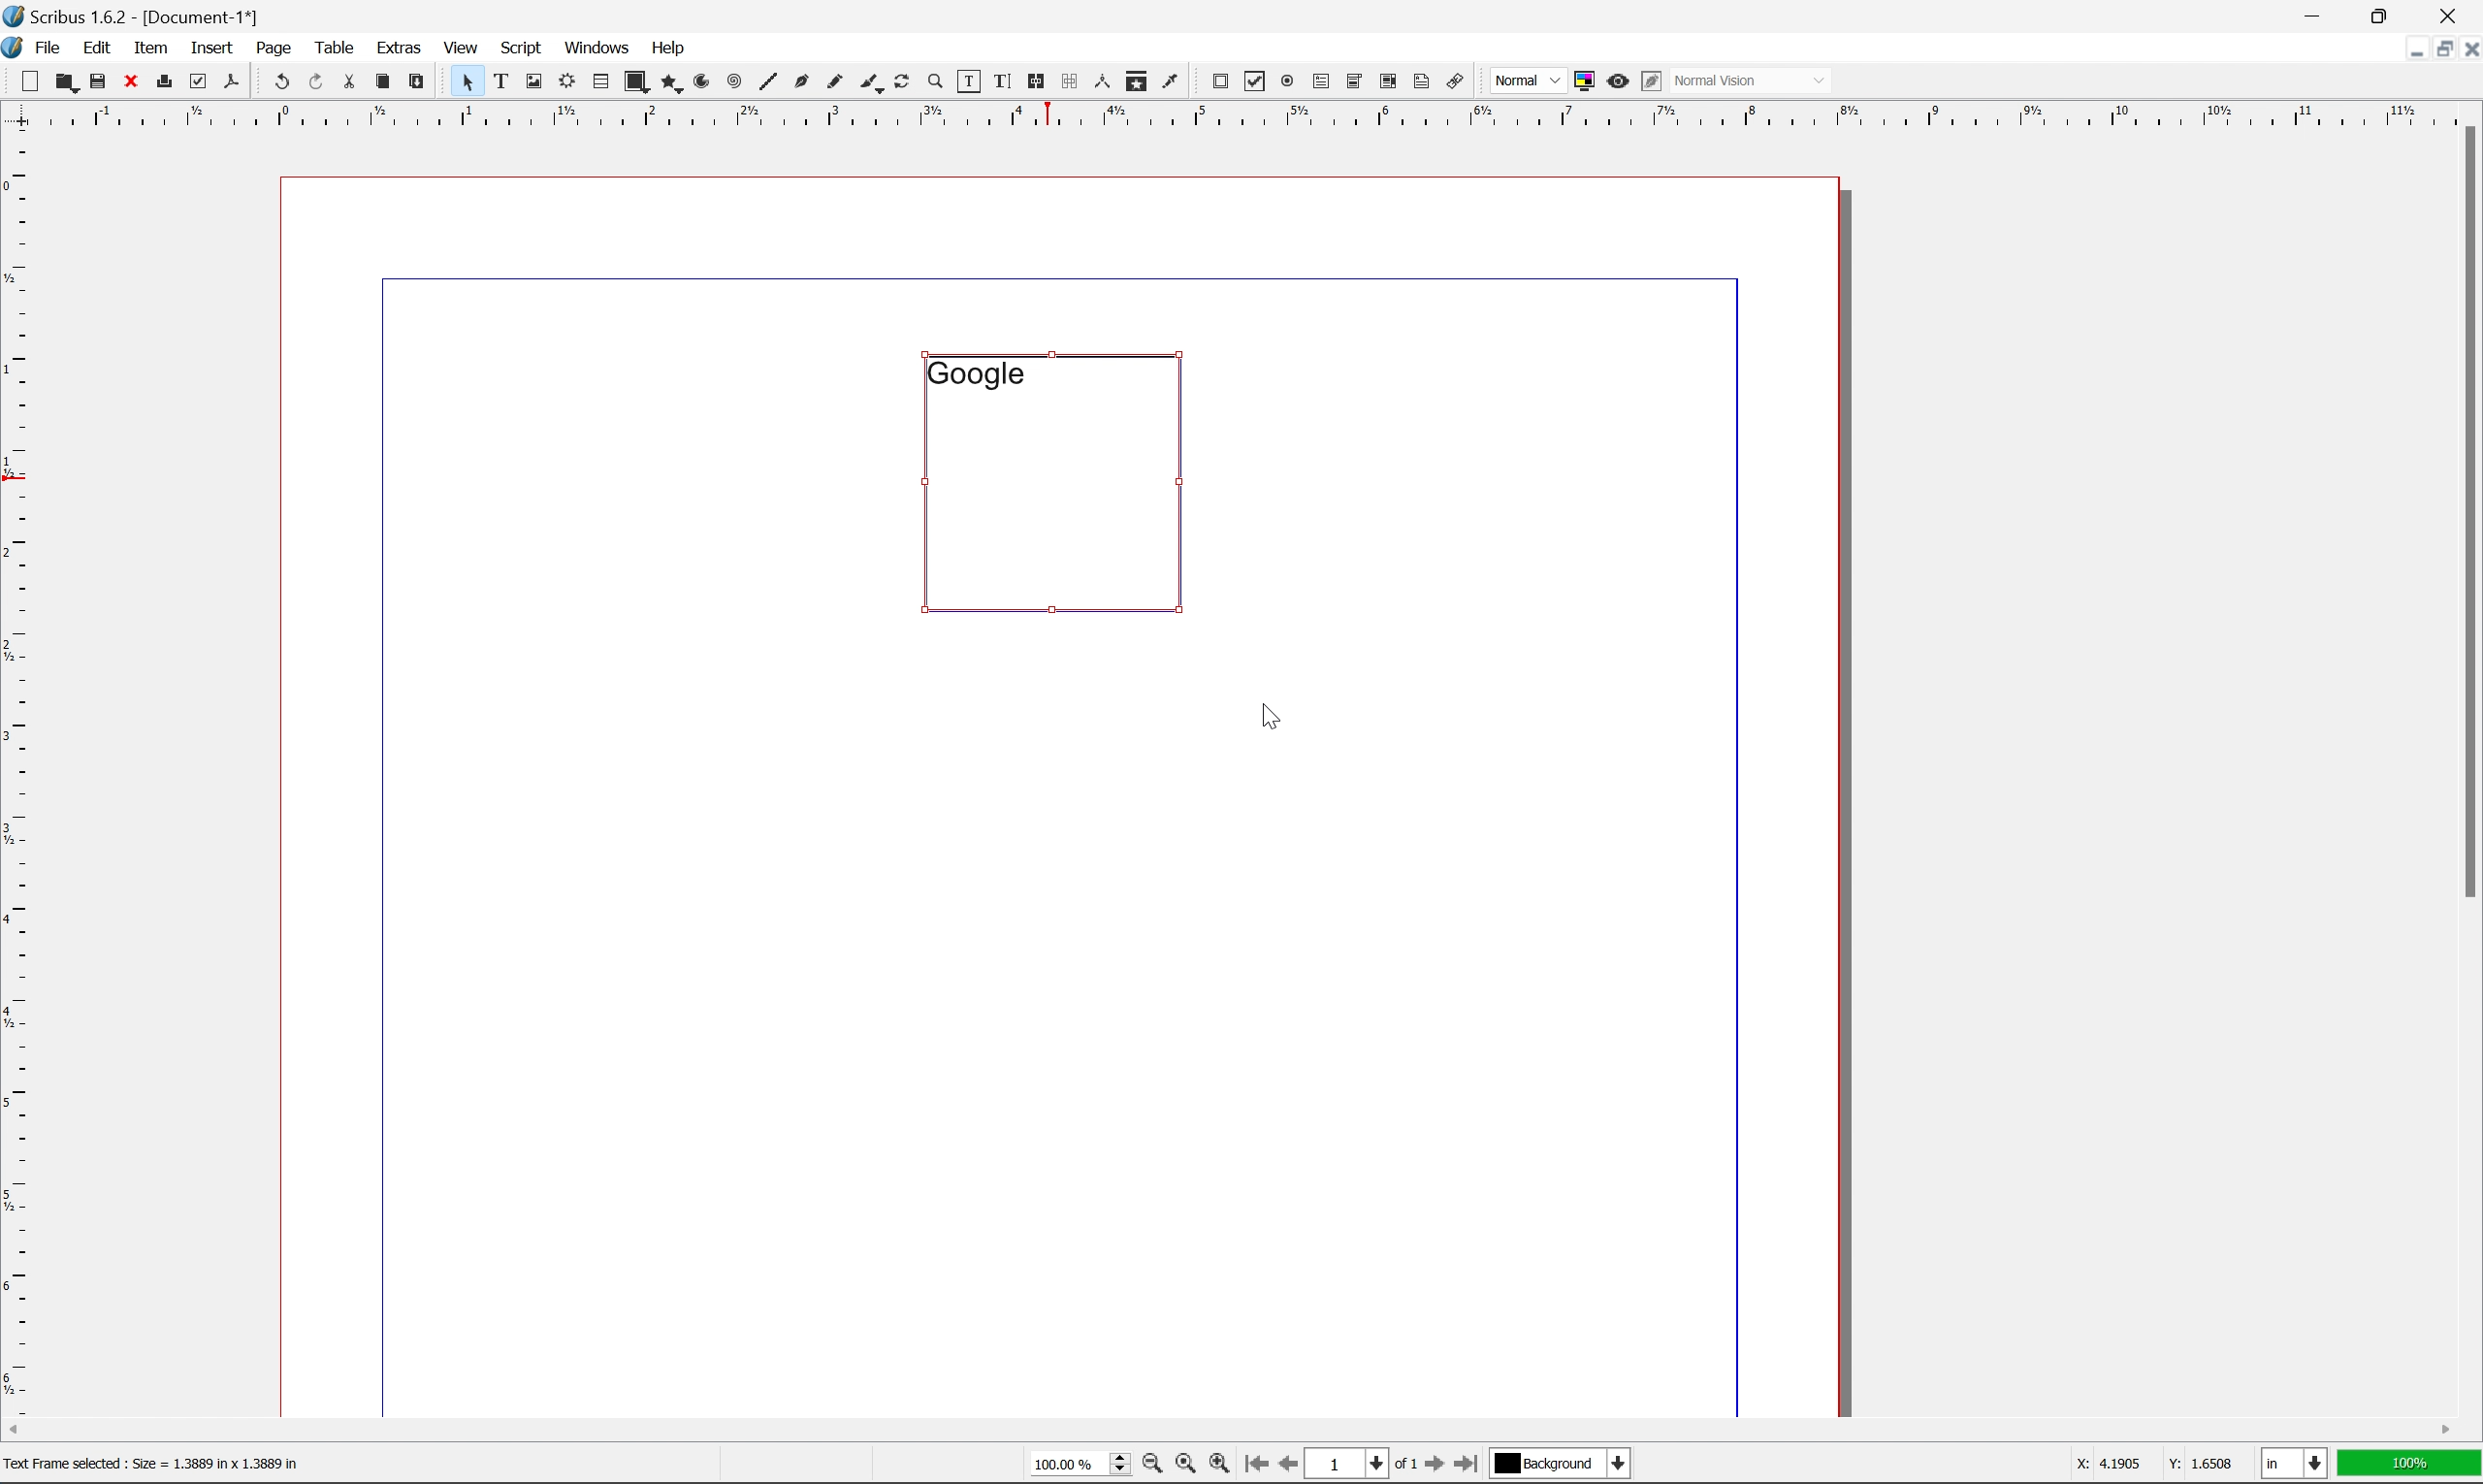  Describe the element at coordinates (1360, 1466) in the screenshot. I see `select current page` at that location.